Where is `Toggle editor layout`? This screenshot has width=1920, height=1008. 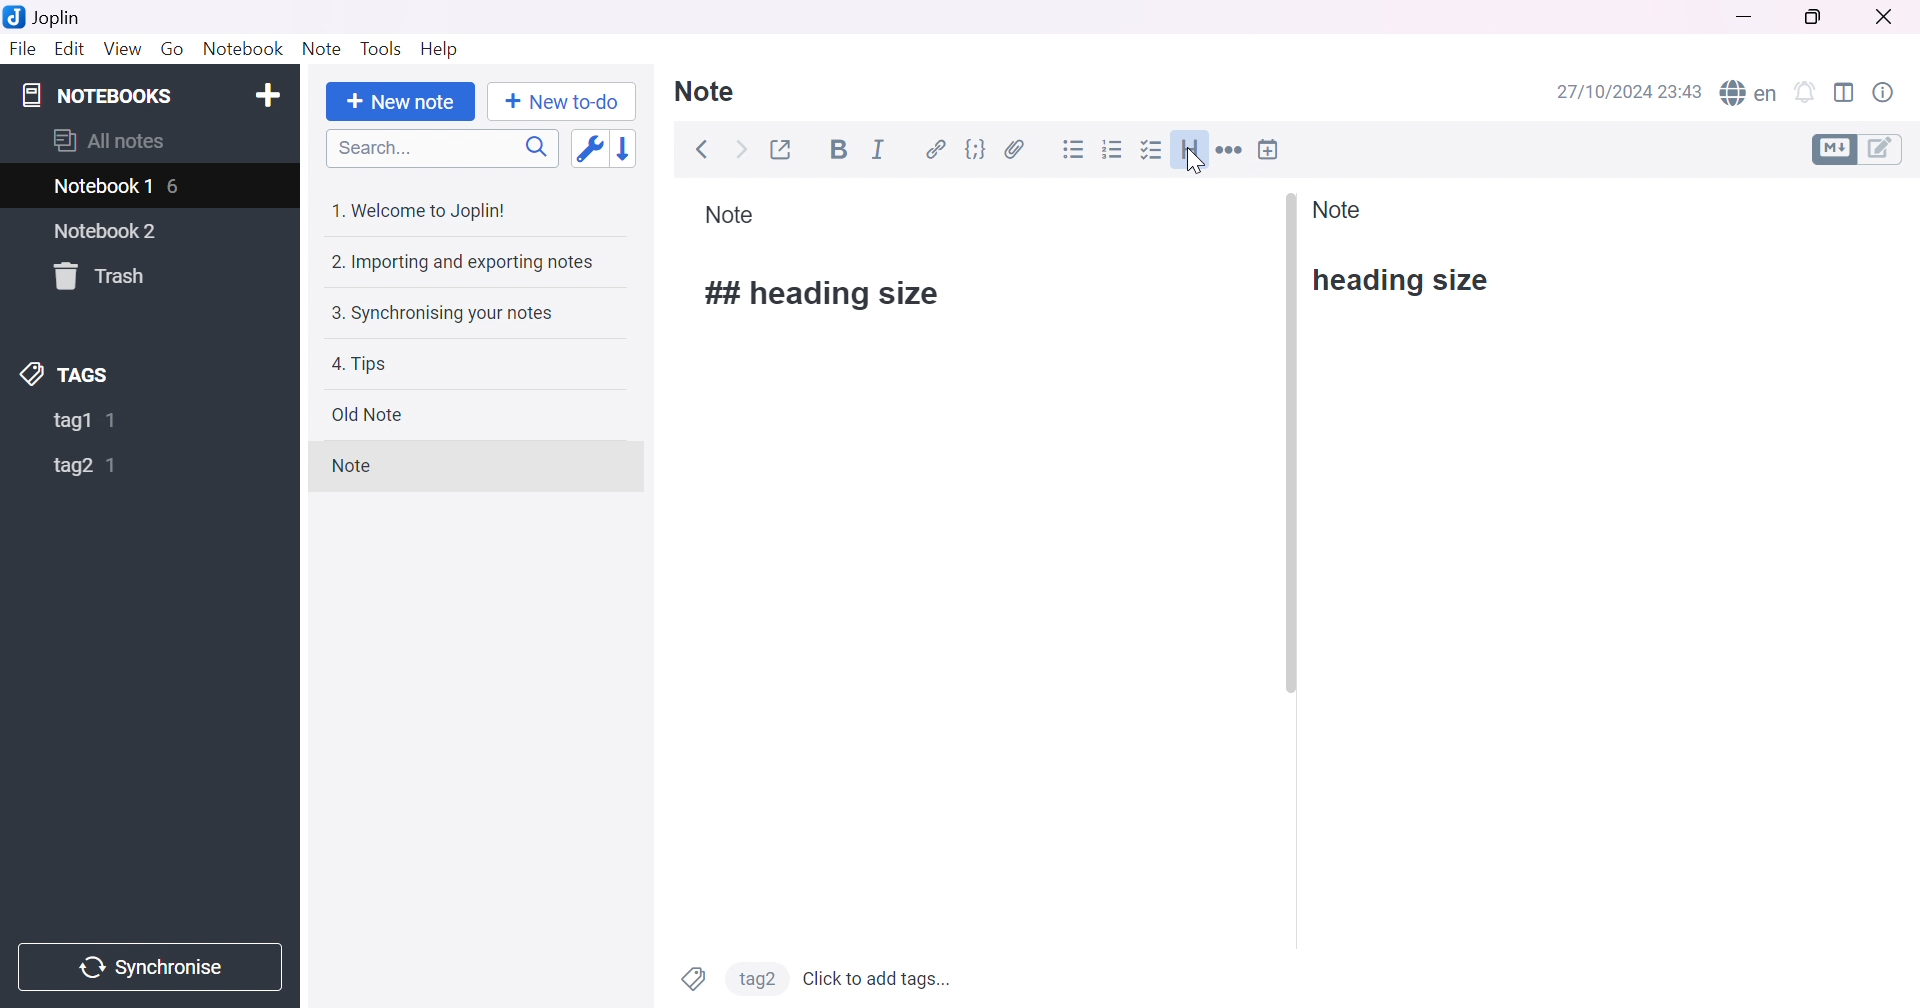
Toggle editor layout is located at coordinates (1846, 92).